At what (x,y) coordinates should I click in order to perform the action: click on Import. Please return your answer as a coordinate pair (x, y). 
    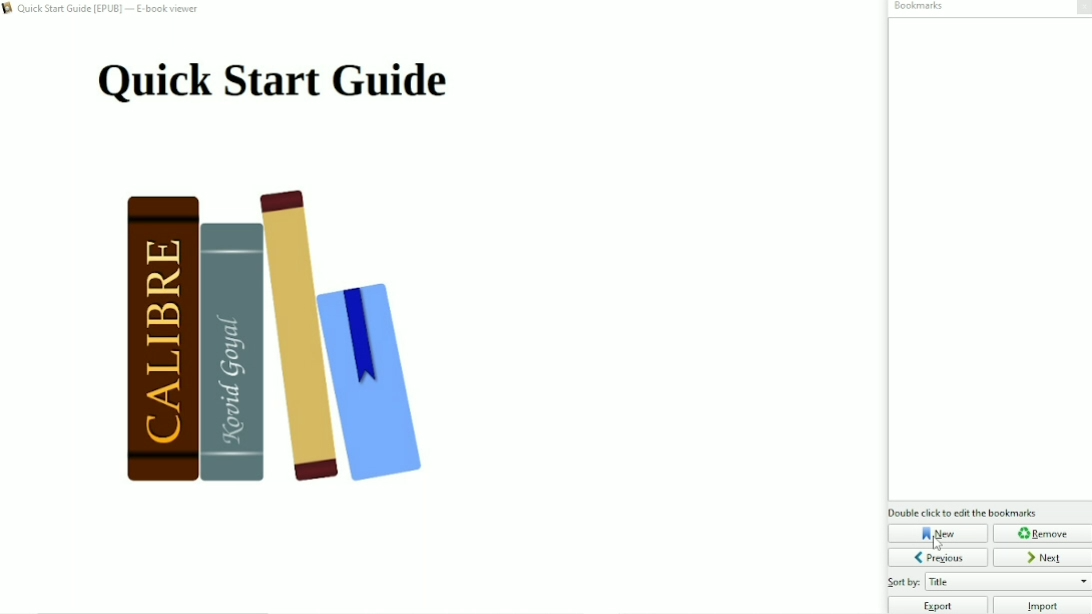
    Looking at the image, I should click on (1043, 605).